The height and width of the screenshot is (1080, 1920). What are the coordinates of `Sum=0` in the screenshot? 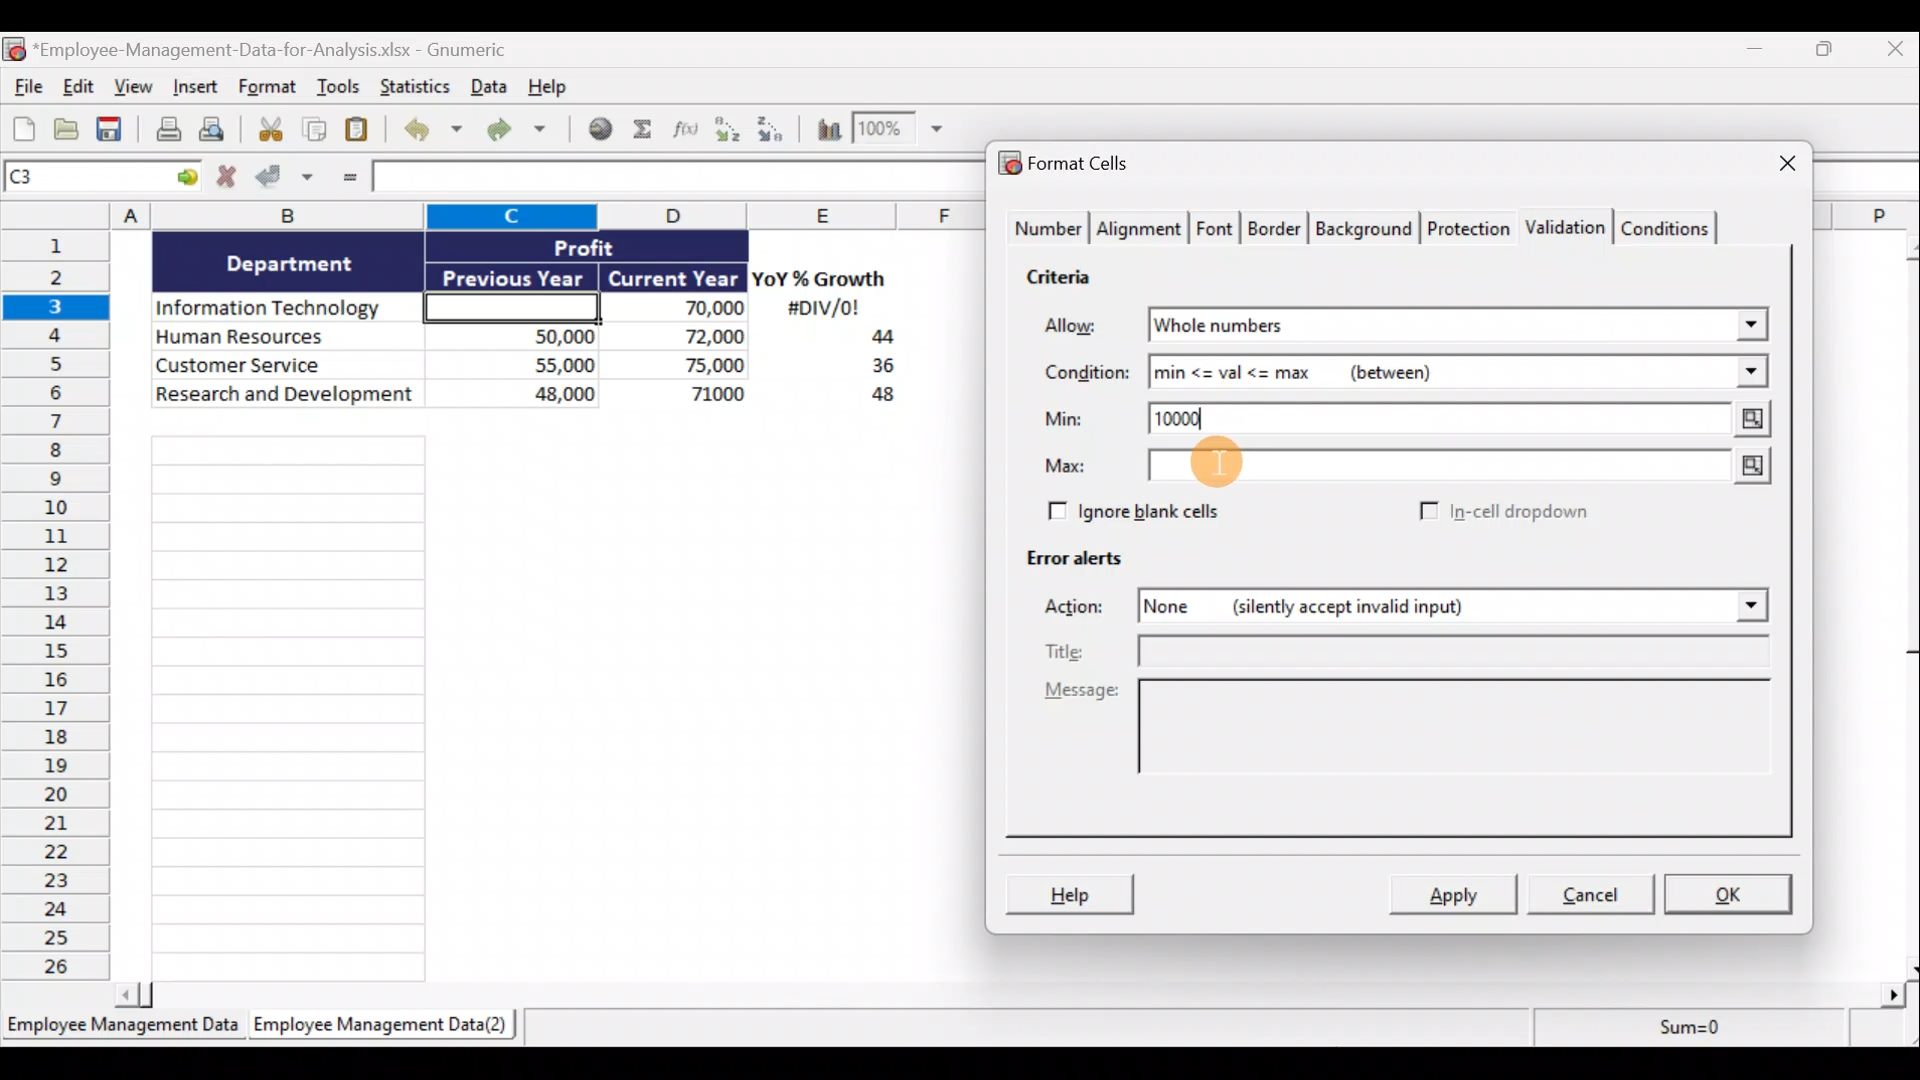 It's located at (1681, 1033).